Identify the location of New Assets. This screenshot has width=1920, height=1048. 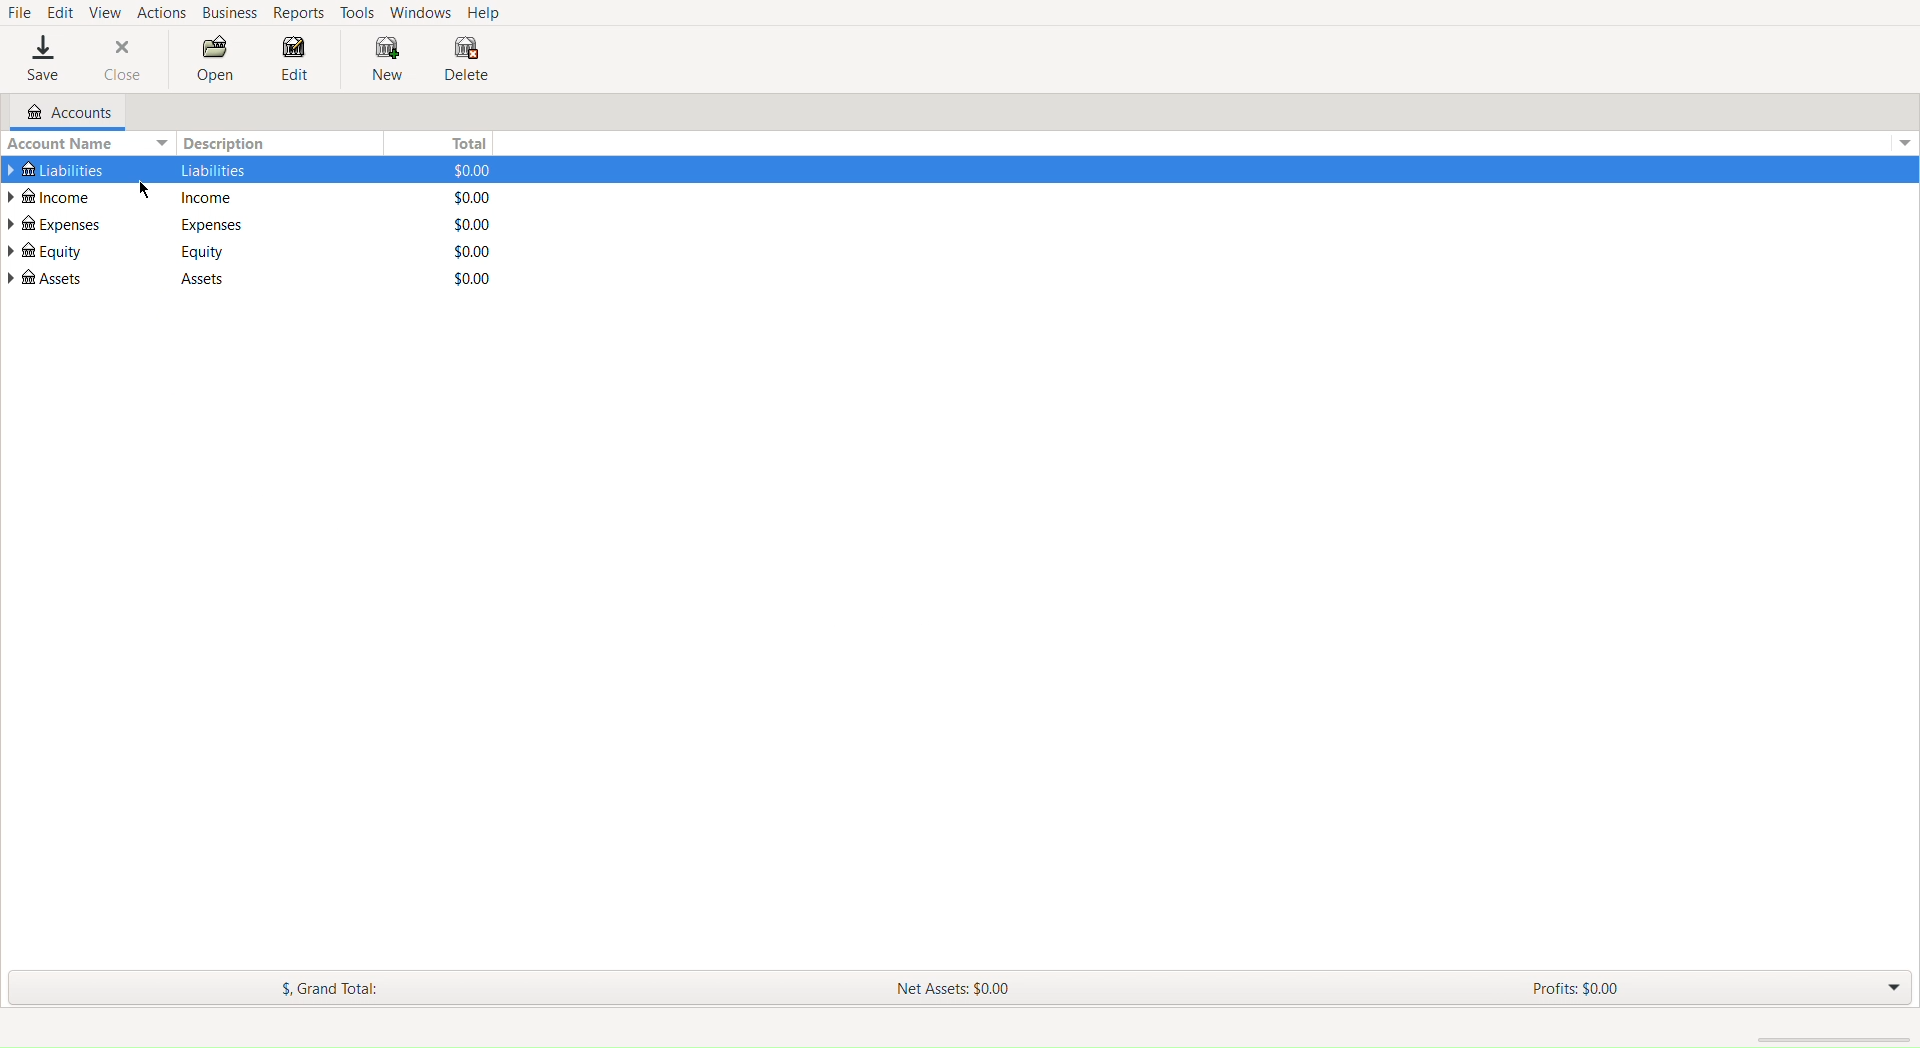
(957, 986).